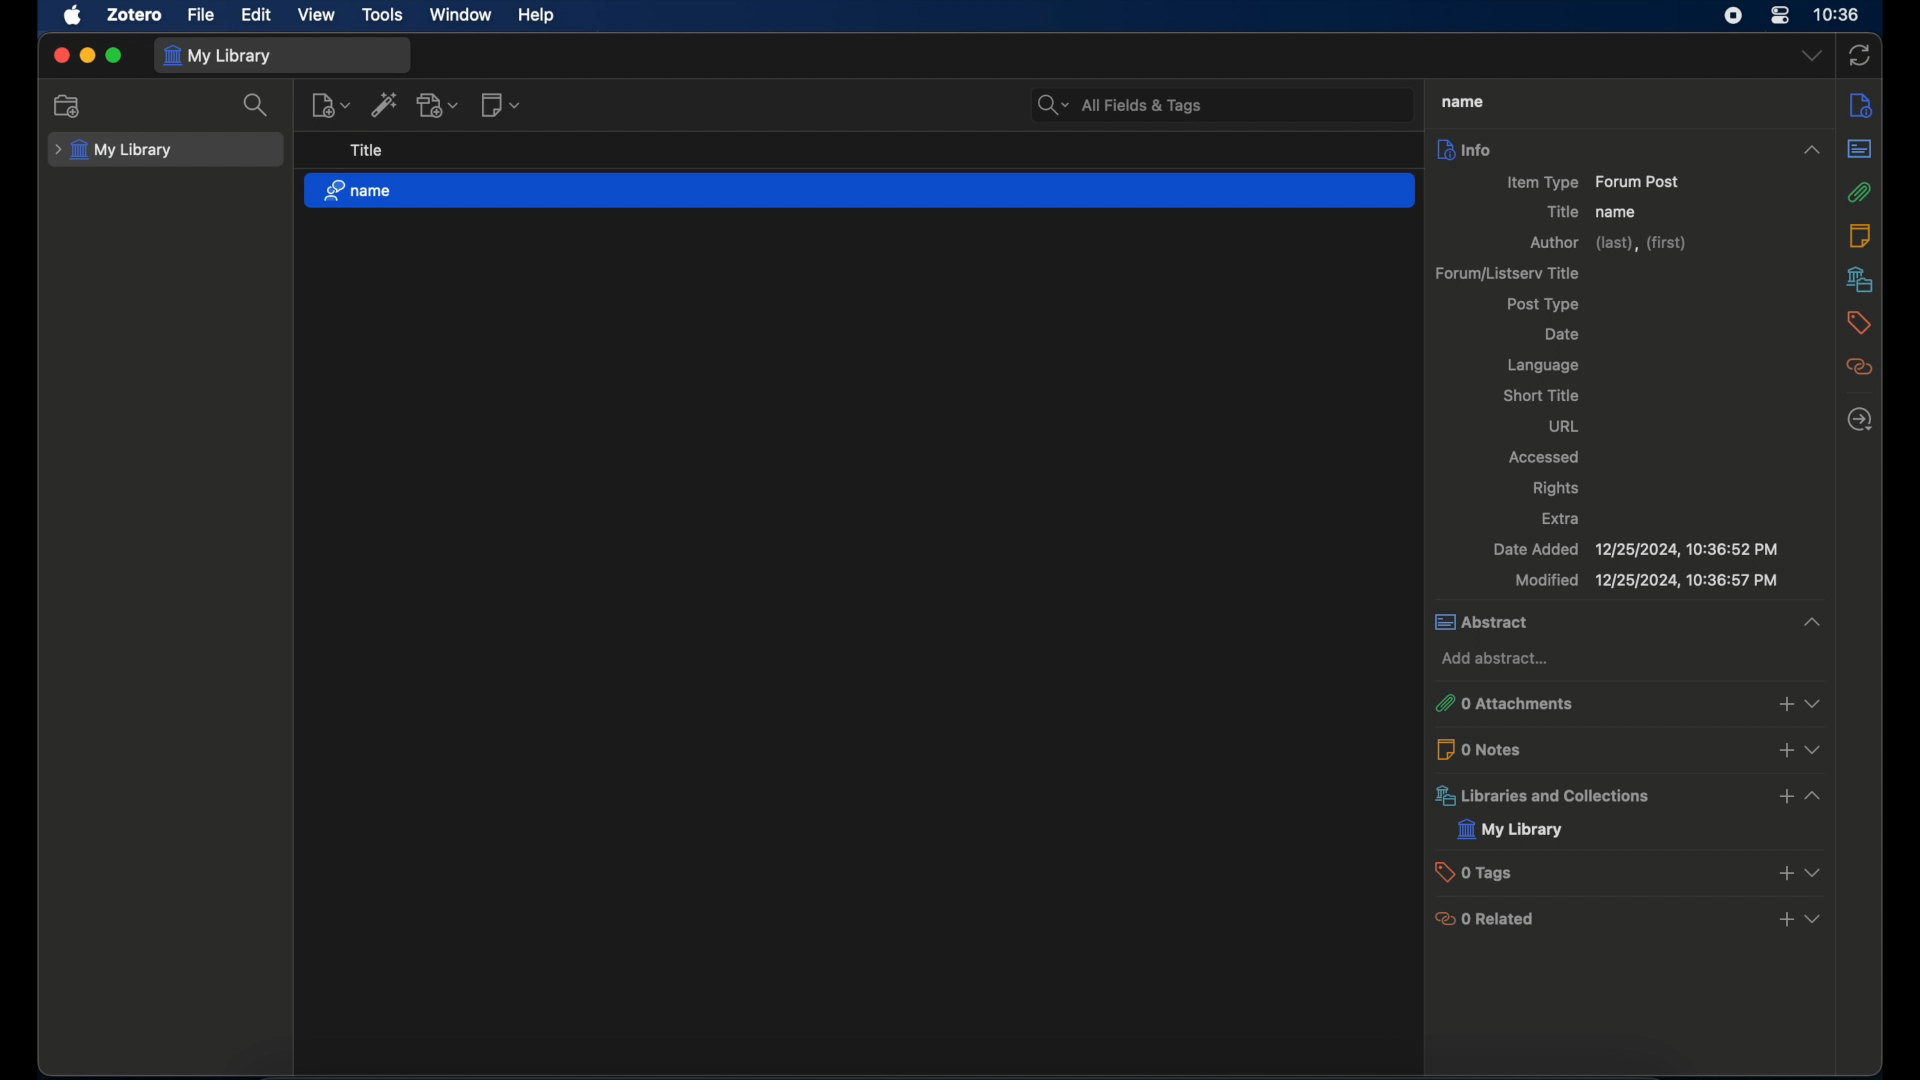 This screenshot has width=1920, height=1080. What do you see at coordinates (1511, 830) in the screenshot?
I see `my library` at bounding box center [1511, 830].